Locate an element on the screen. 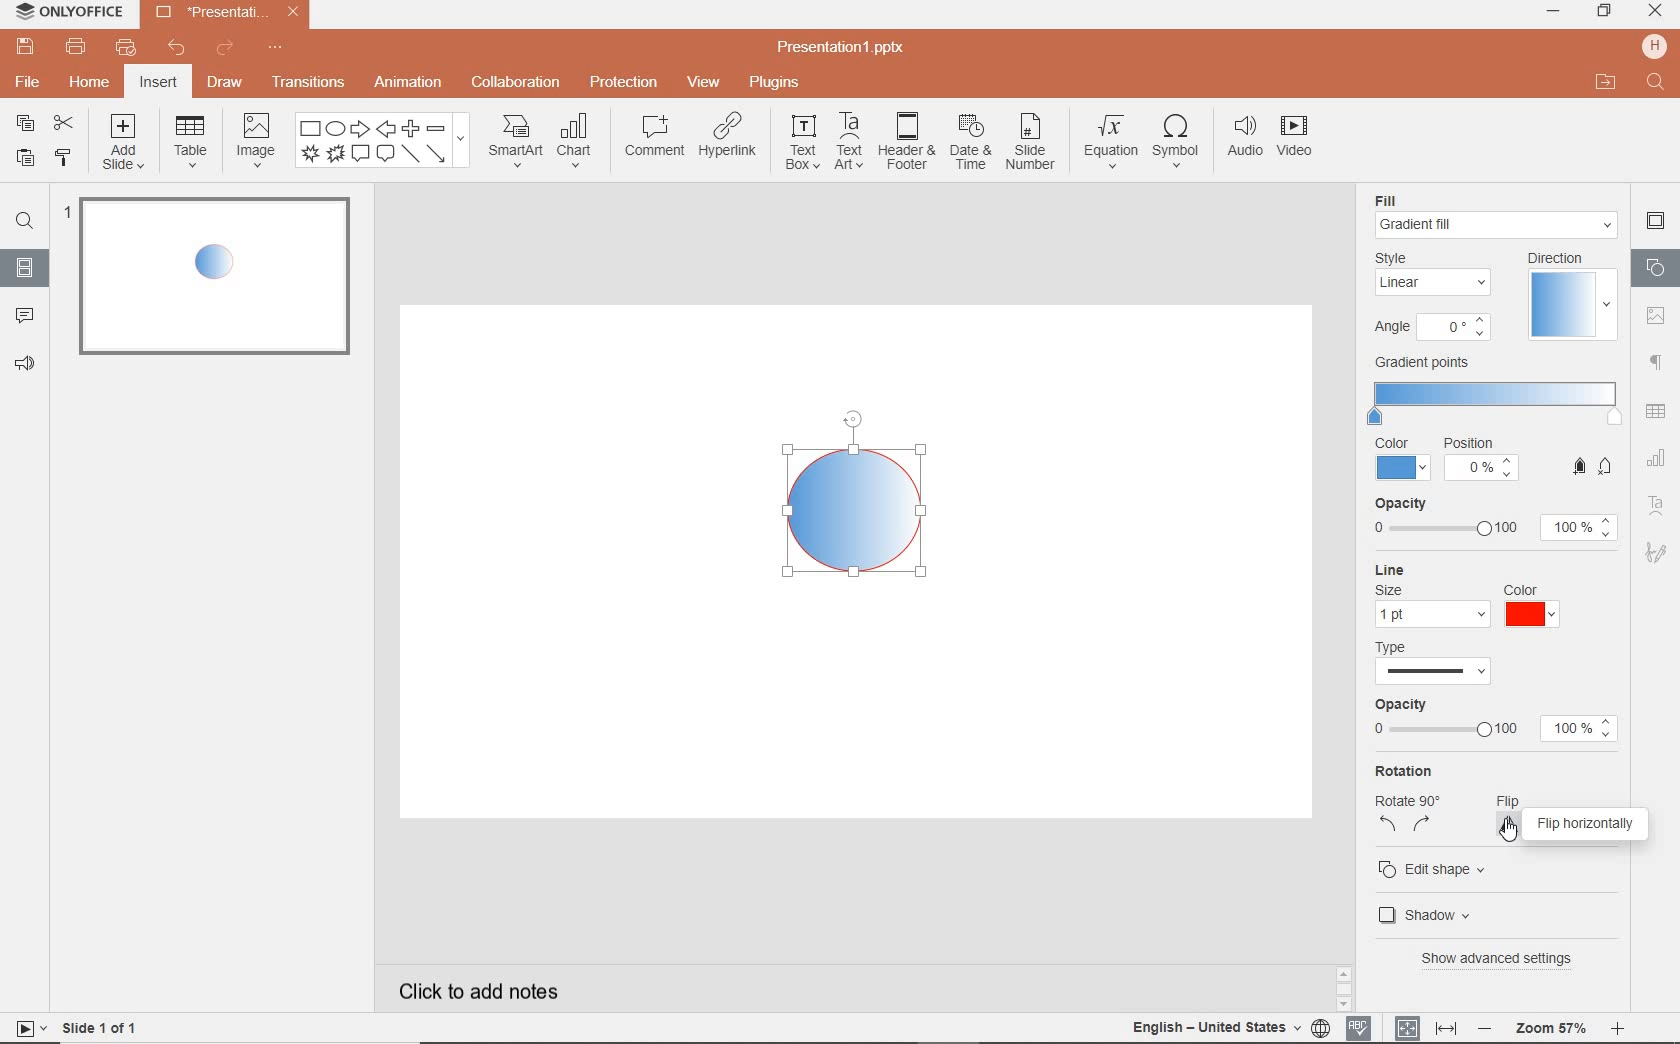 The image size is (1680, 1044). fit to slide is located at coordinates (1408, 1027).